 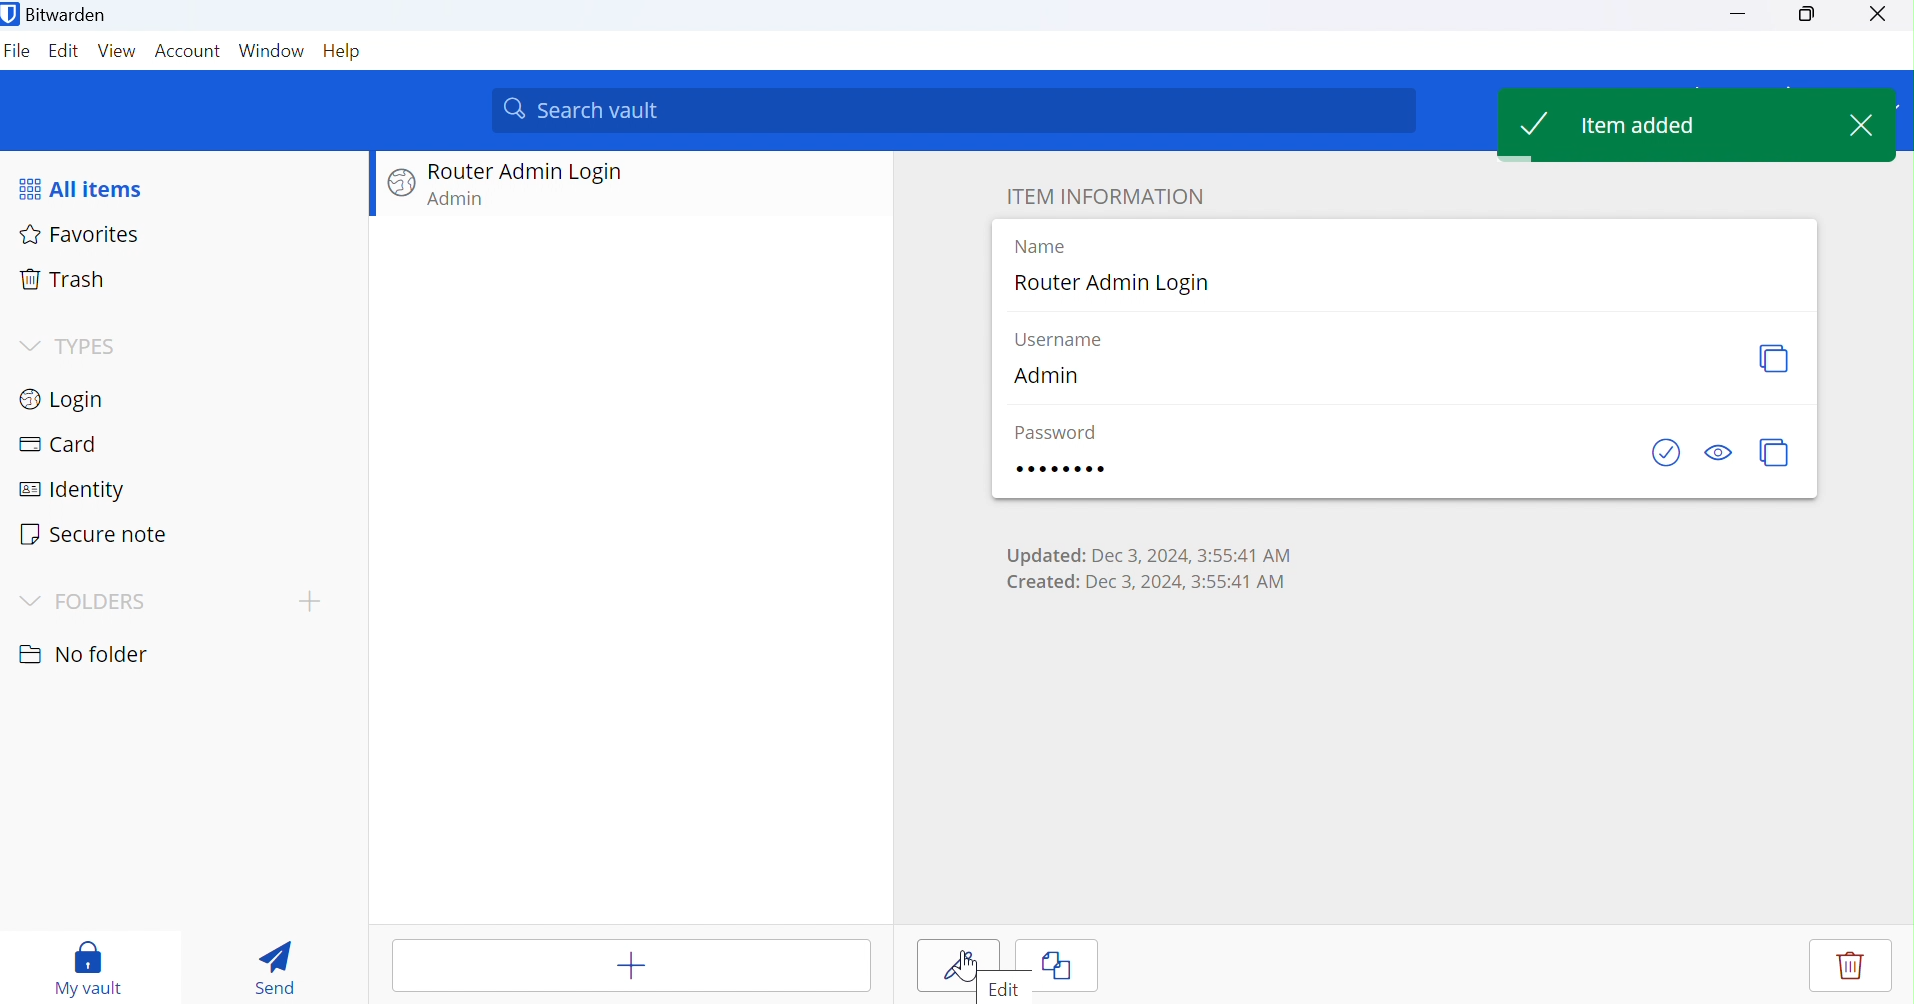 What do you see at coordinates (395, 184) in the screenshot?
I see `Website logo` at bounding box center [395, 184].